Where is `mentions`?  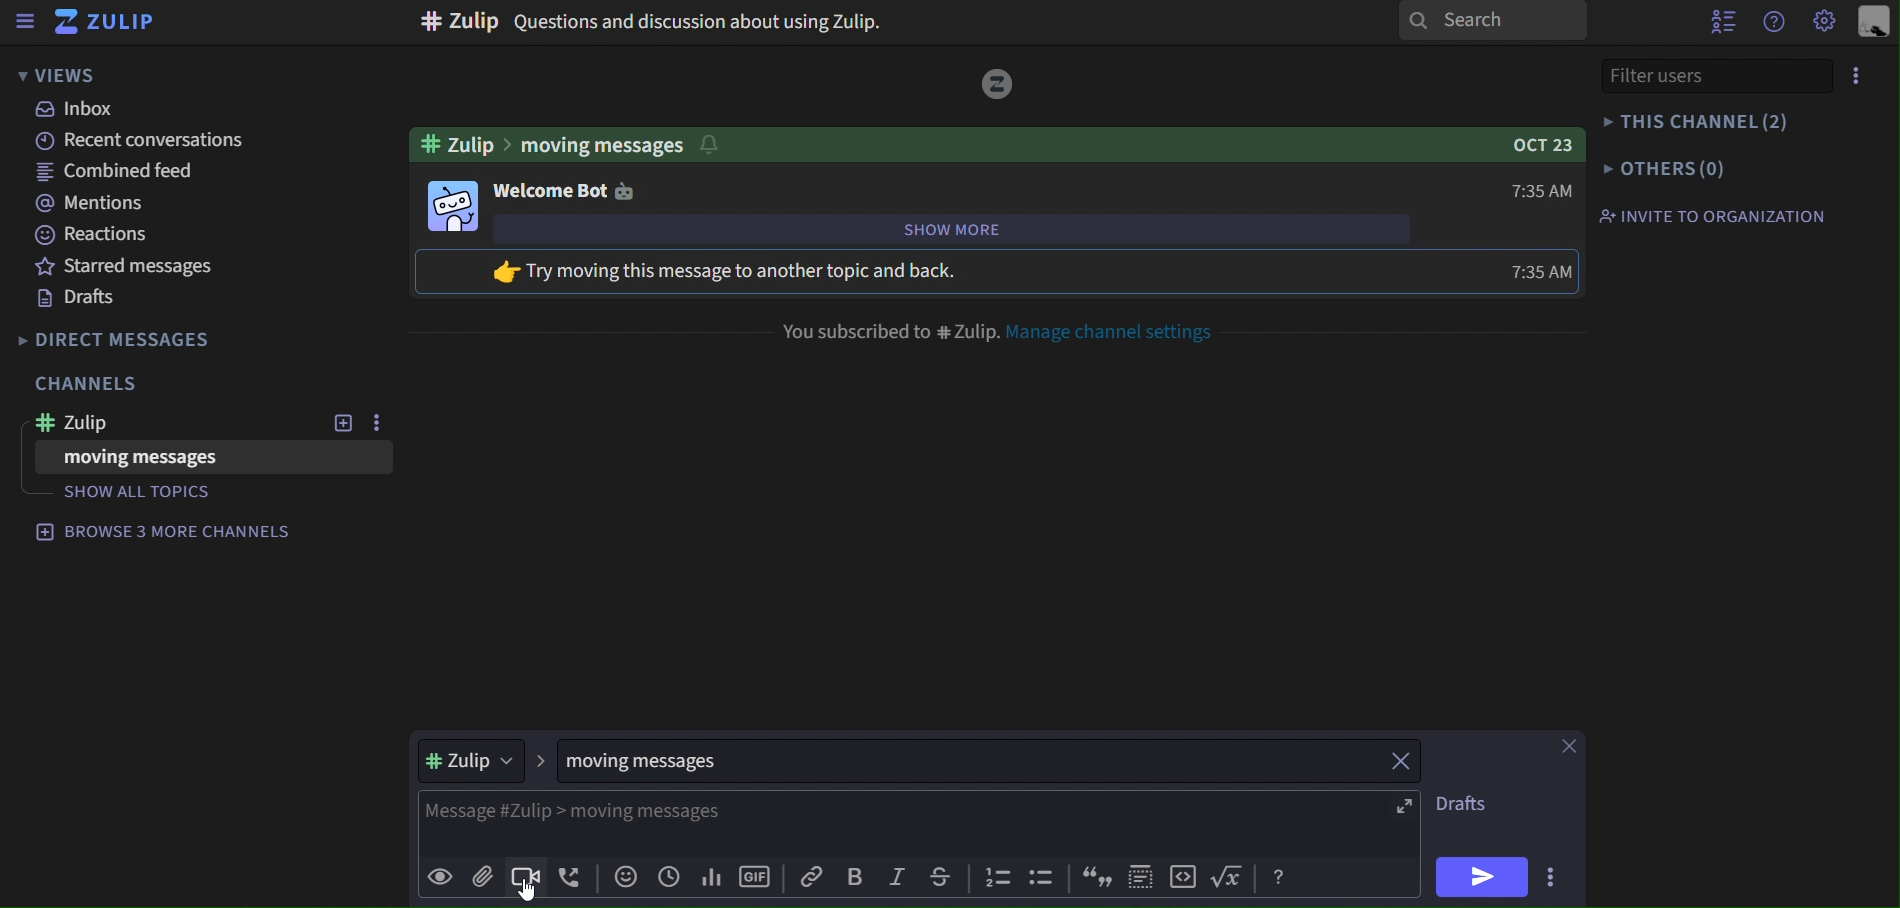 mentions is located at coordinates (88, 202).